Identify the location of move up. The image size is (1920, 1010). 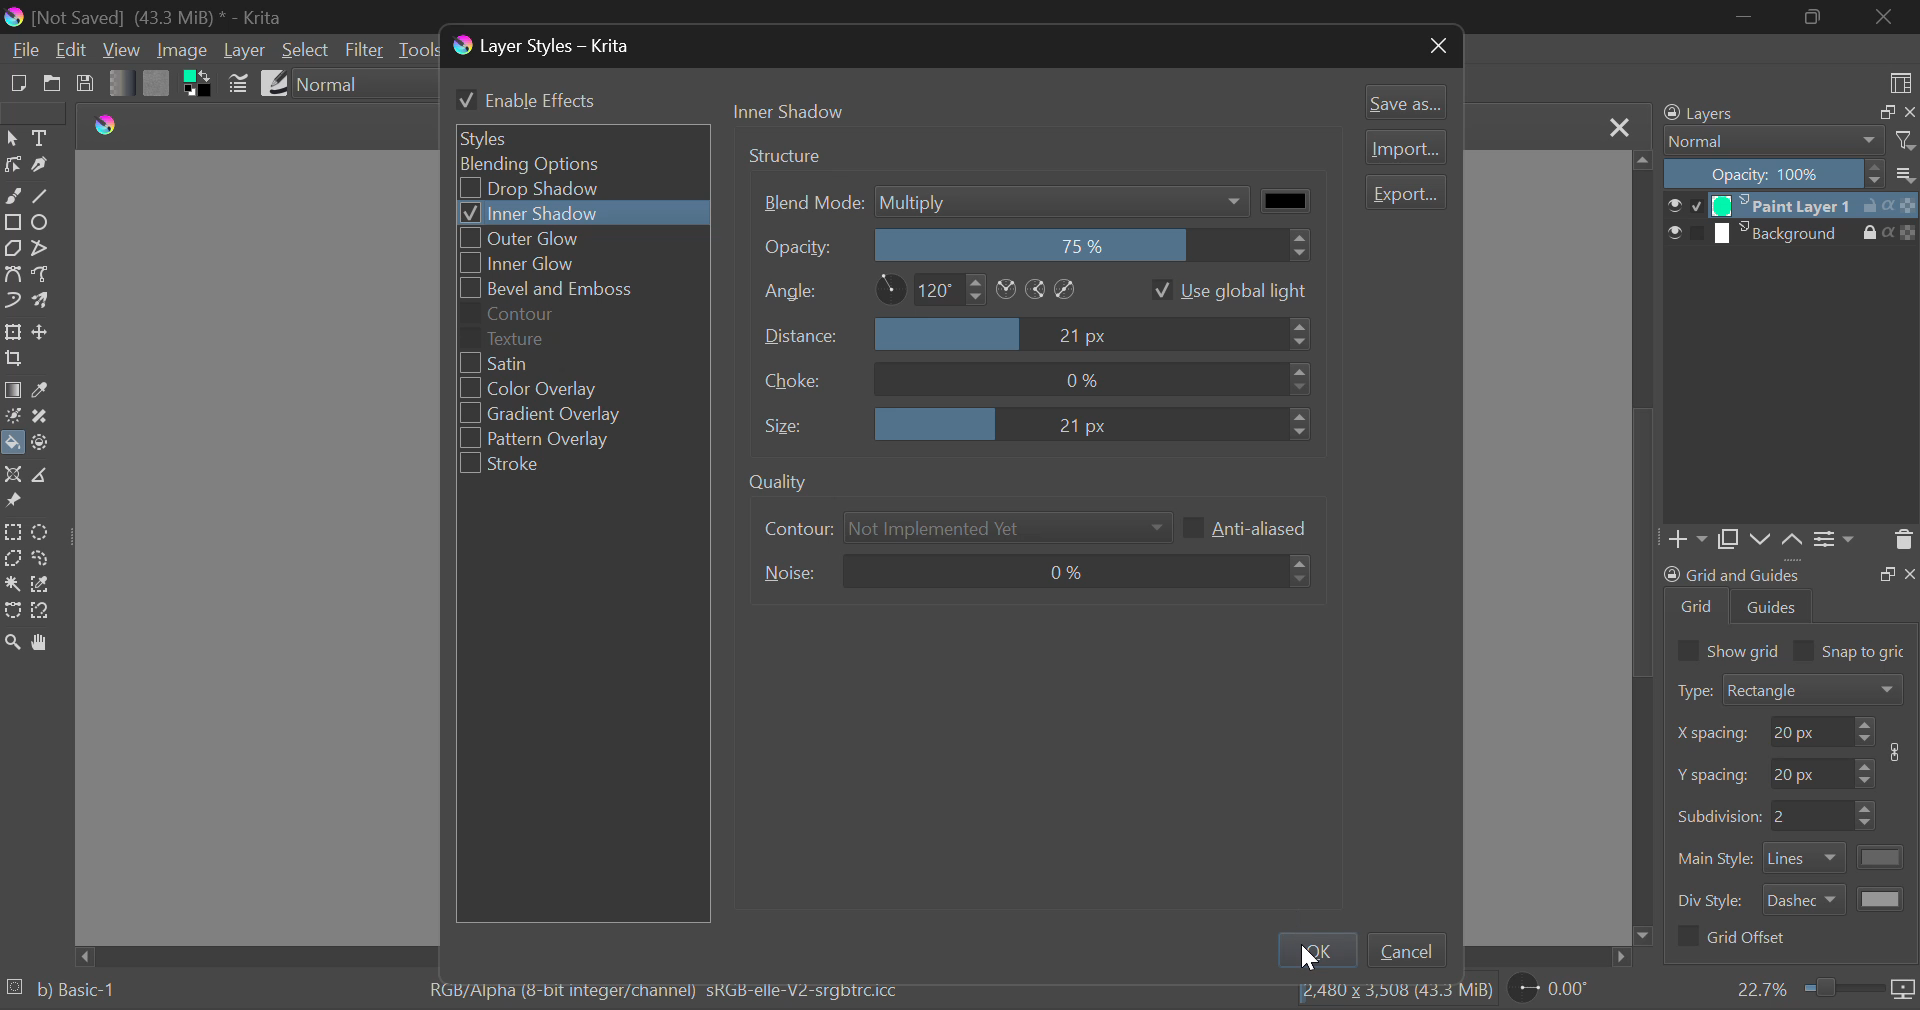
(1640, 164).